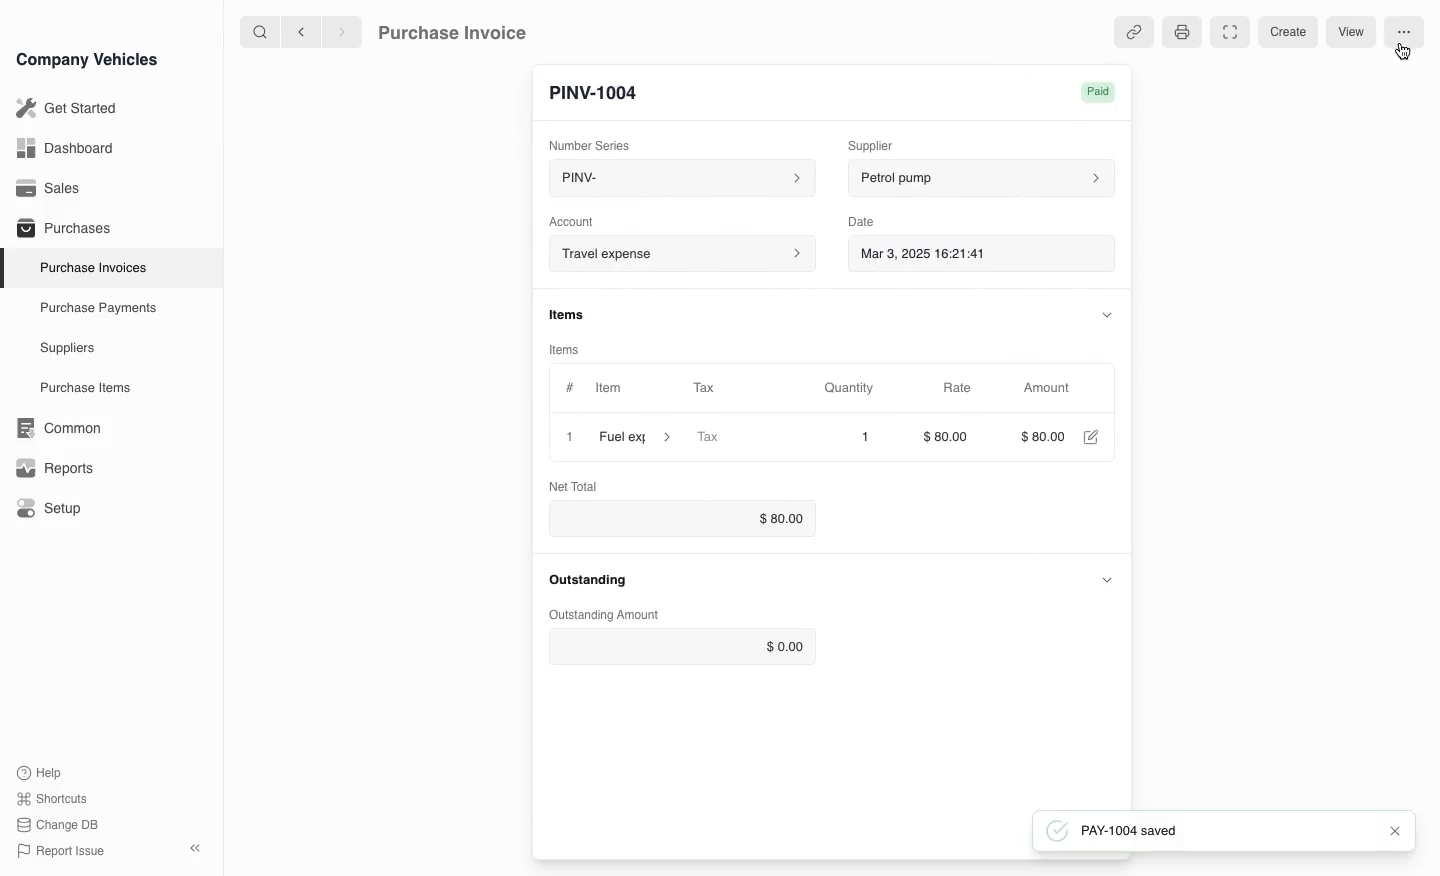  Describe the element at coordinates (606, 611) in the screenshot. I see `Outstanding Amount` at that location.